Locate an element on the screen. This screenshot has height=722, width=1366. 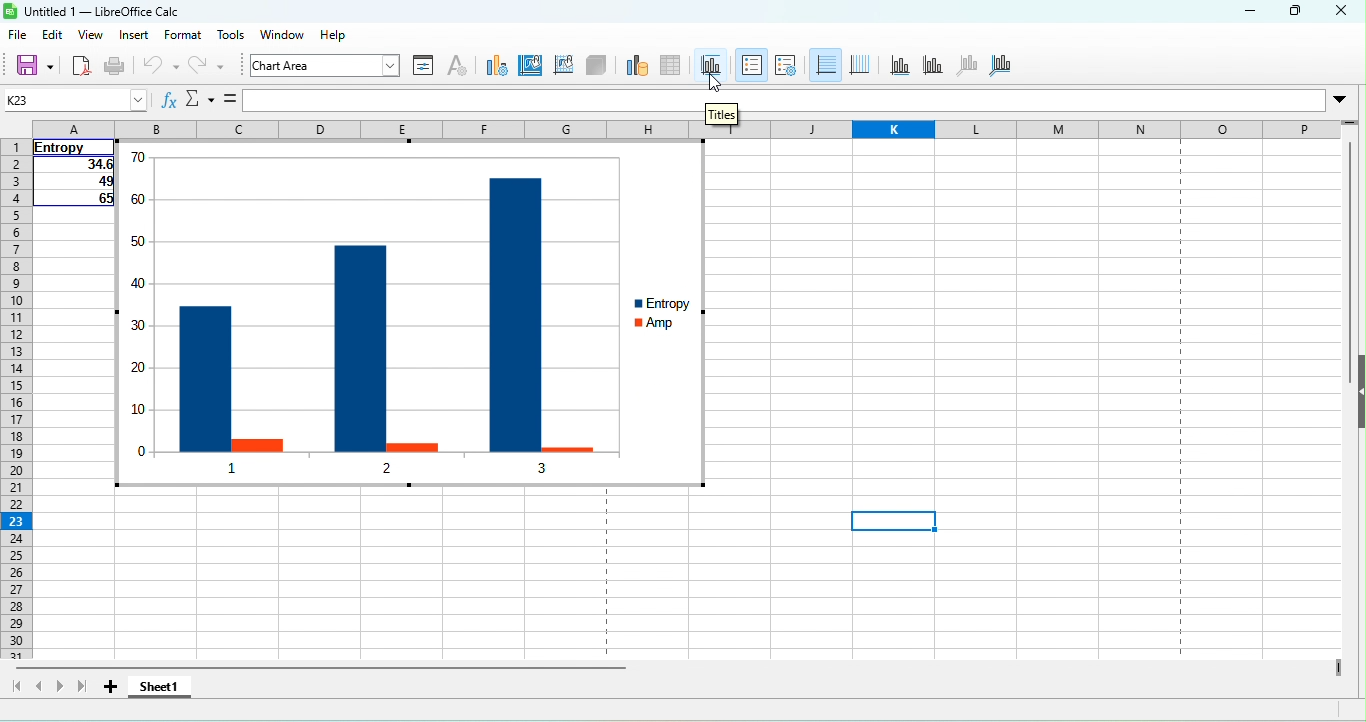
formula is located at coordinates (228, 100).